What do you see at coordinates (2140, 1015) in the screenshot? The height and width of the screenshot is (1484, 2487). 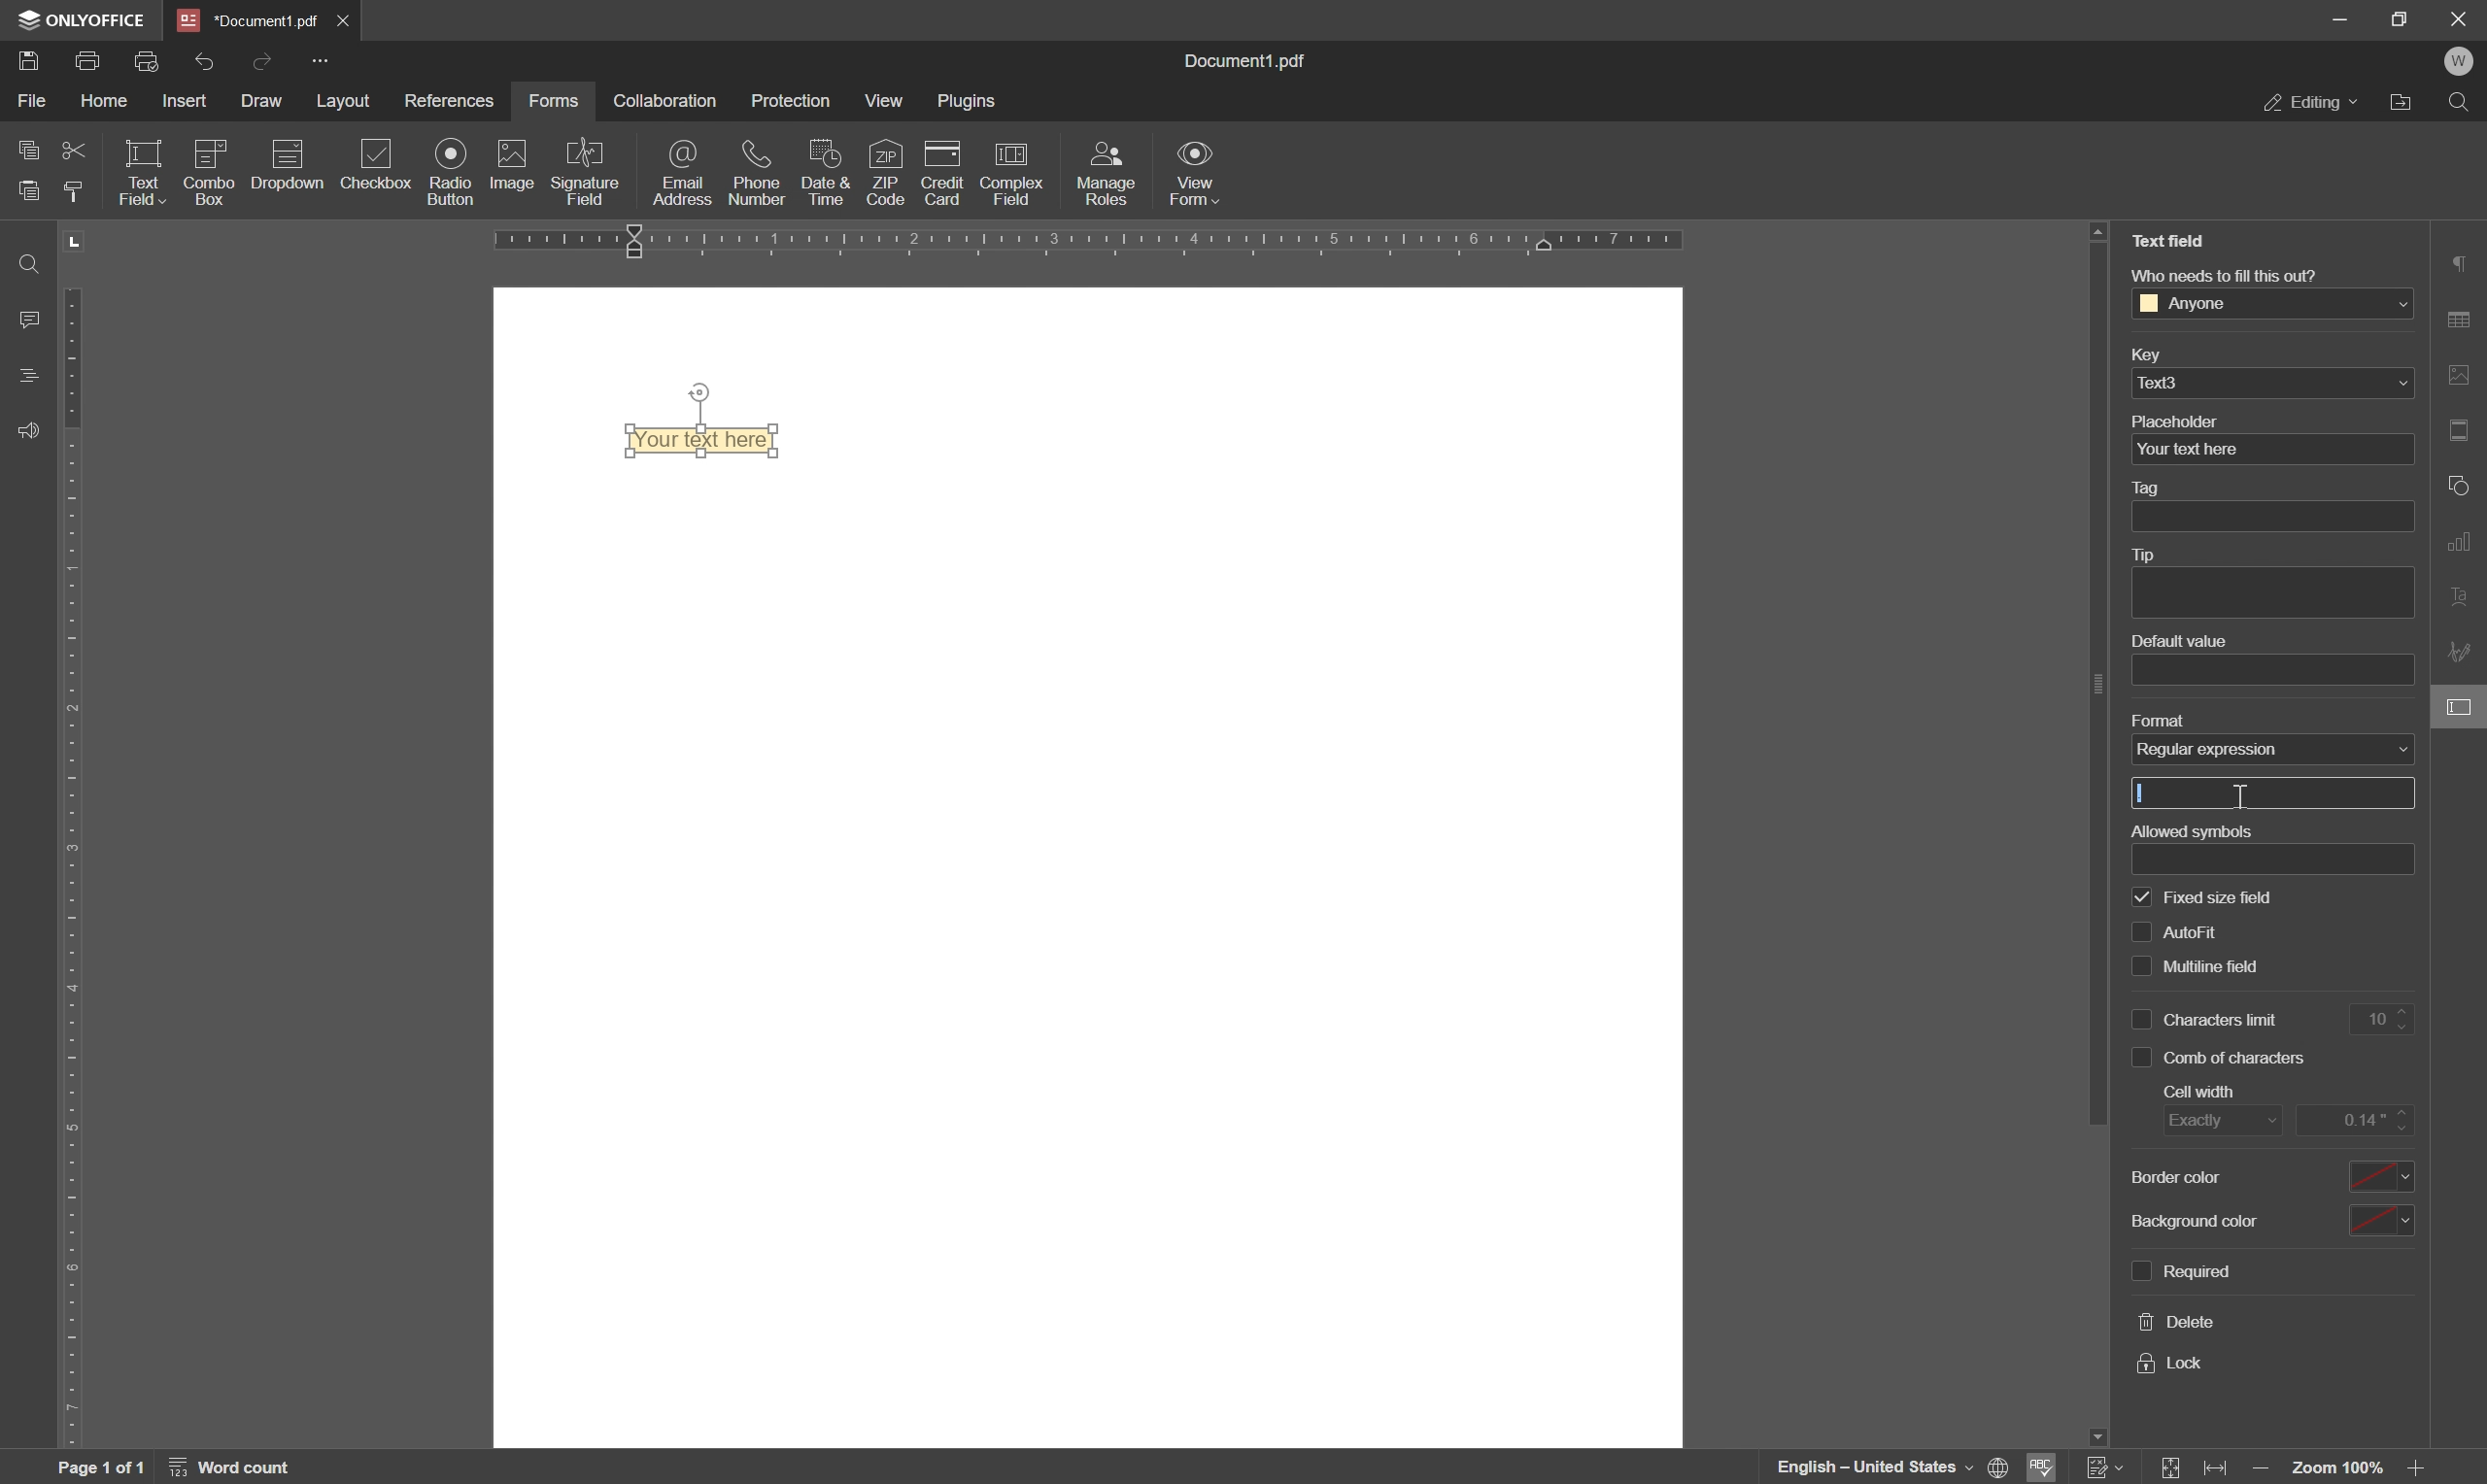 I see `checkbox` at bounding box center [2140, 1015].